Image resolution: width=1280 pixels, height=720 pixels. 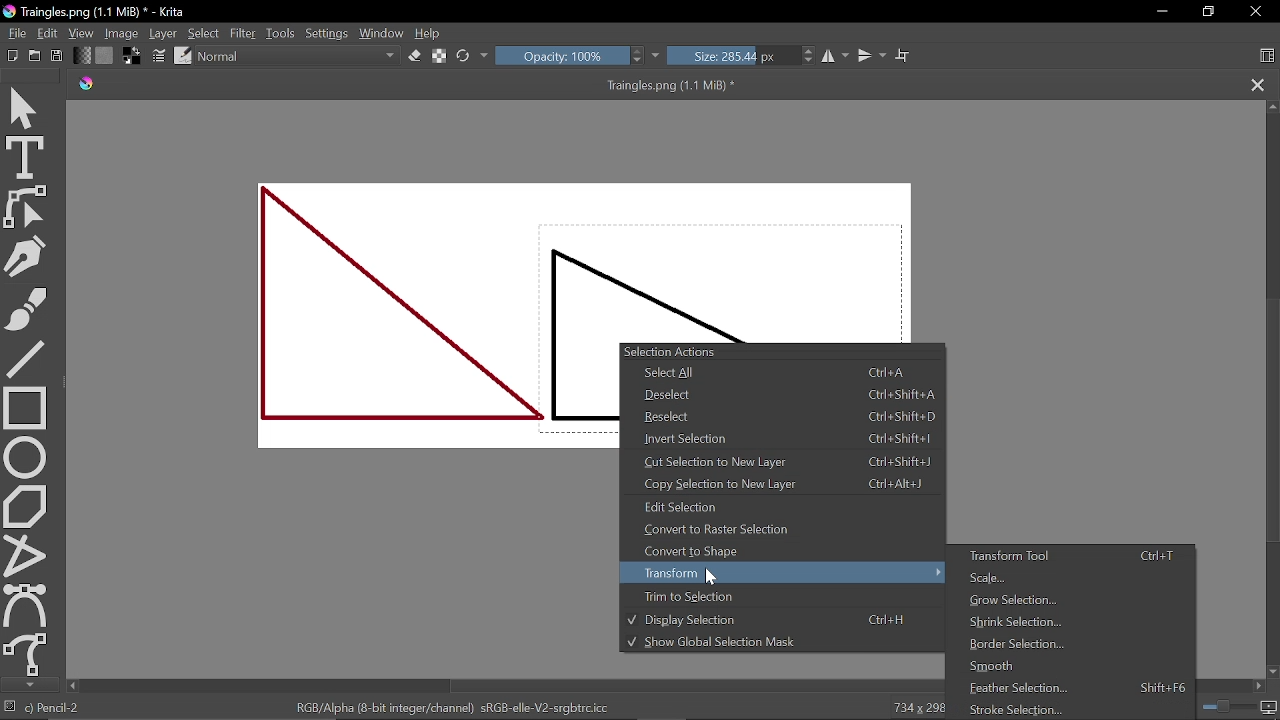 I want to click on Image, so click(x=122, y=33).